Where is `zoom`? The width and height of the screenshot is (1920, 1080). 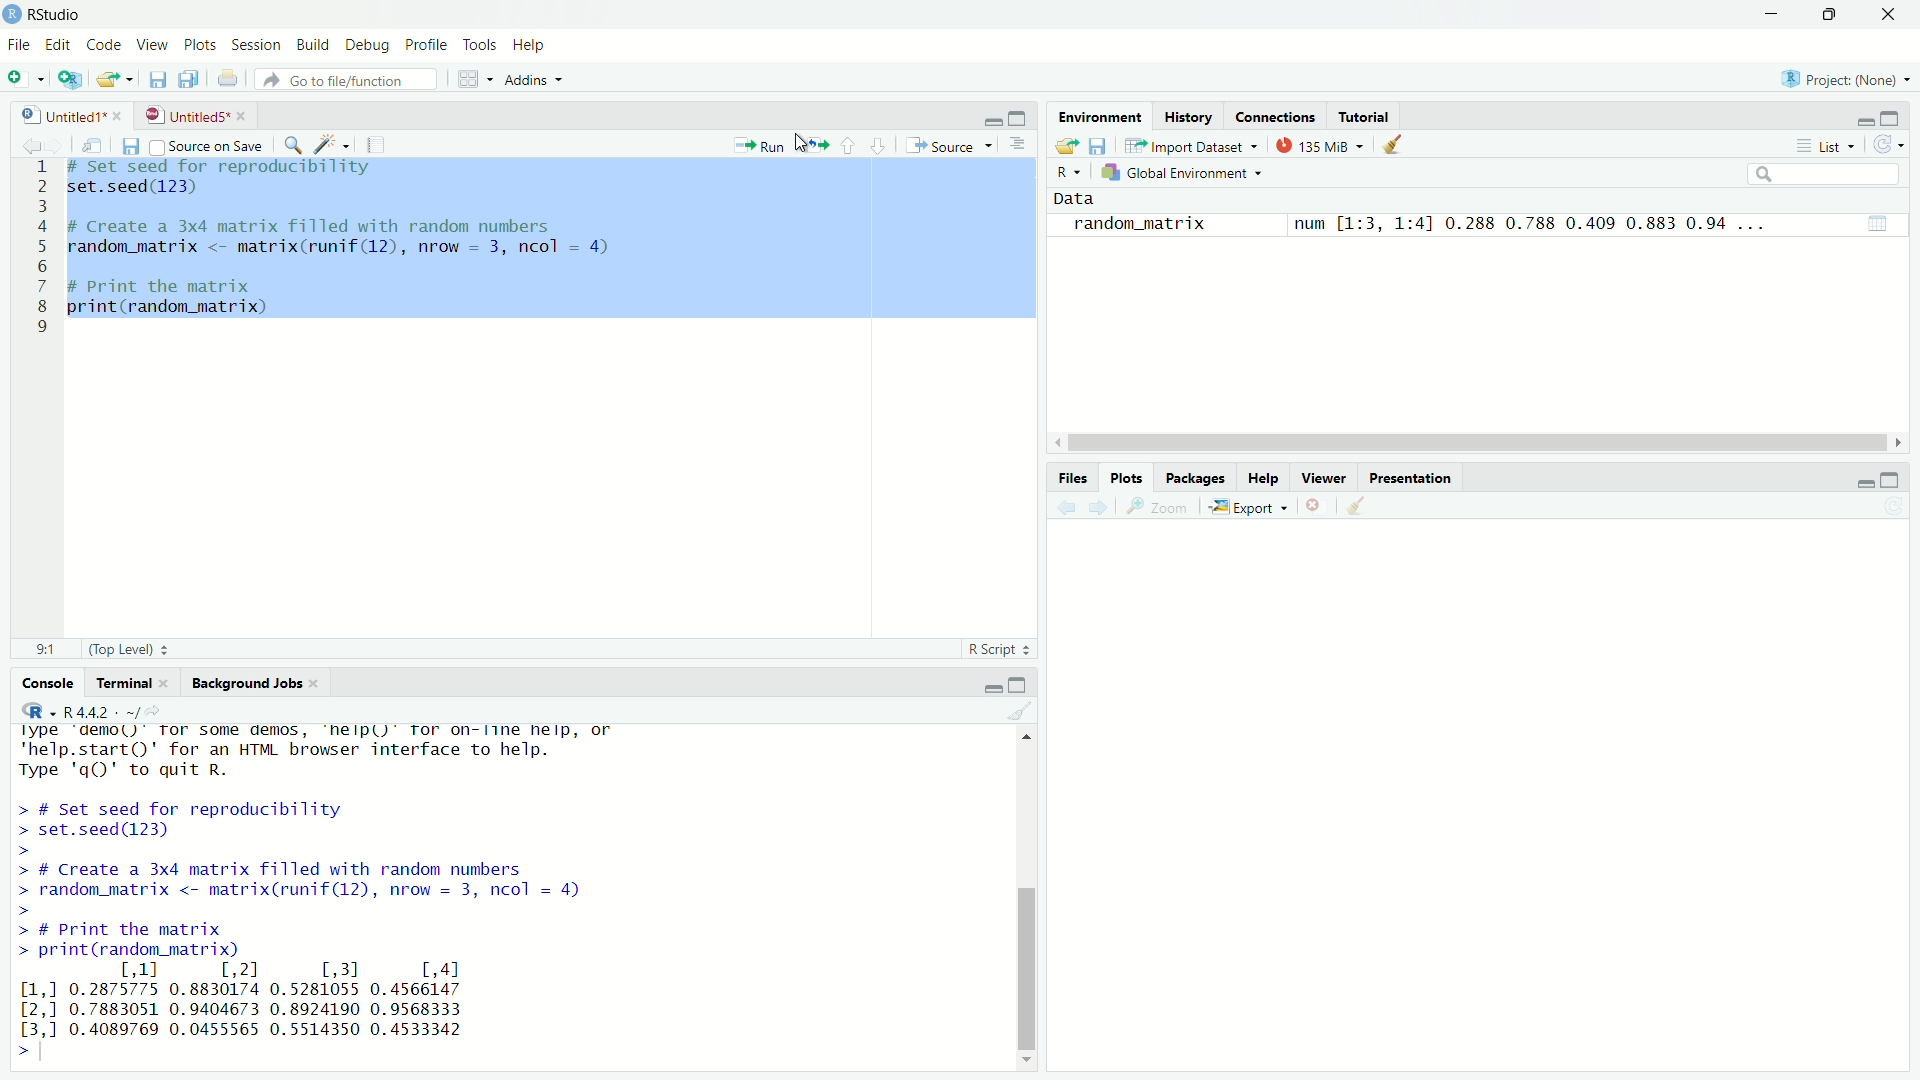 zoom is located at coordinates (1155, 510).